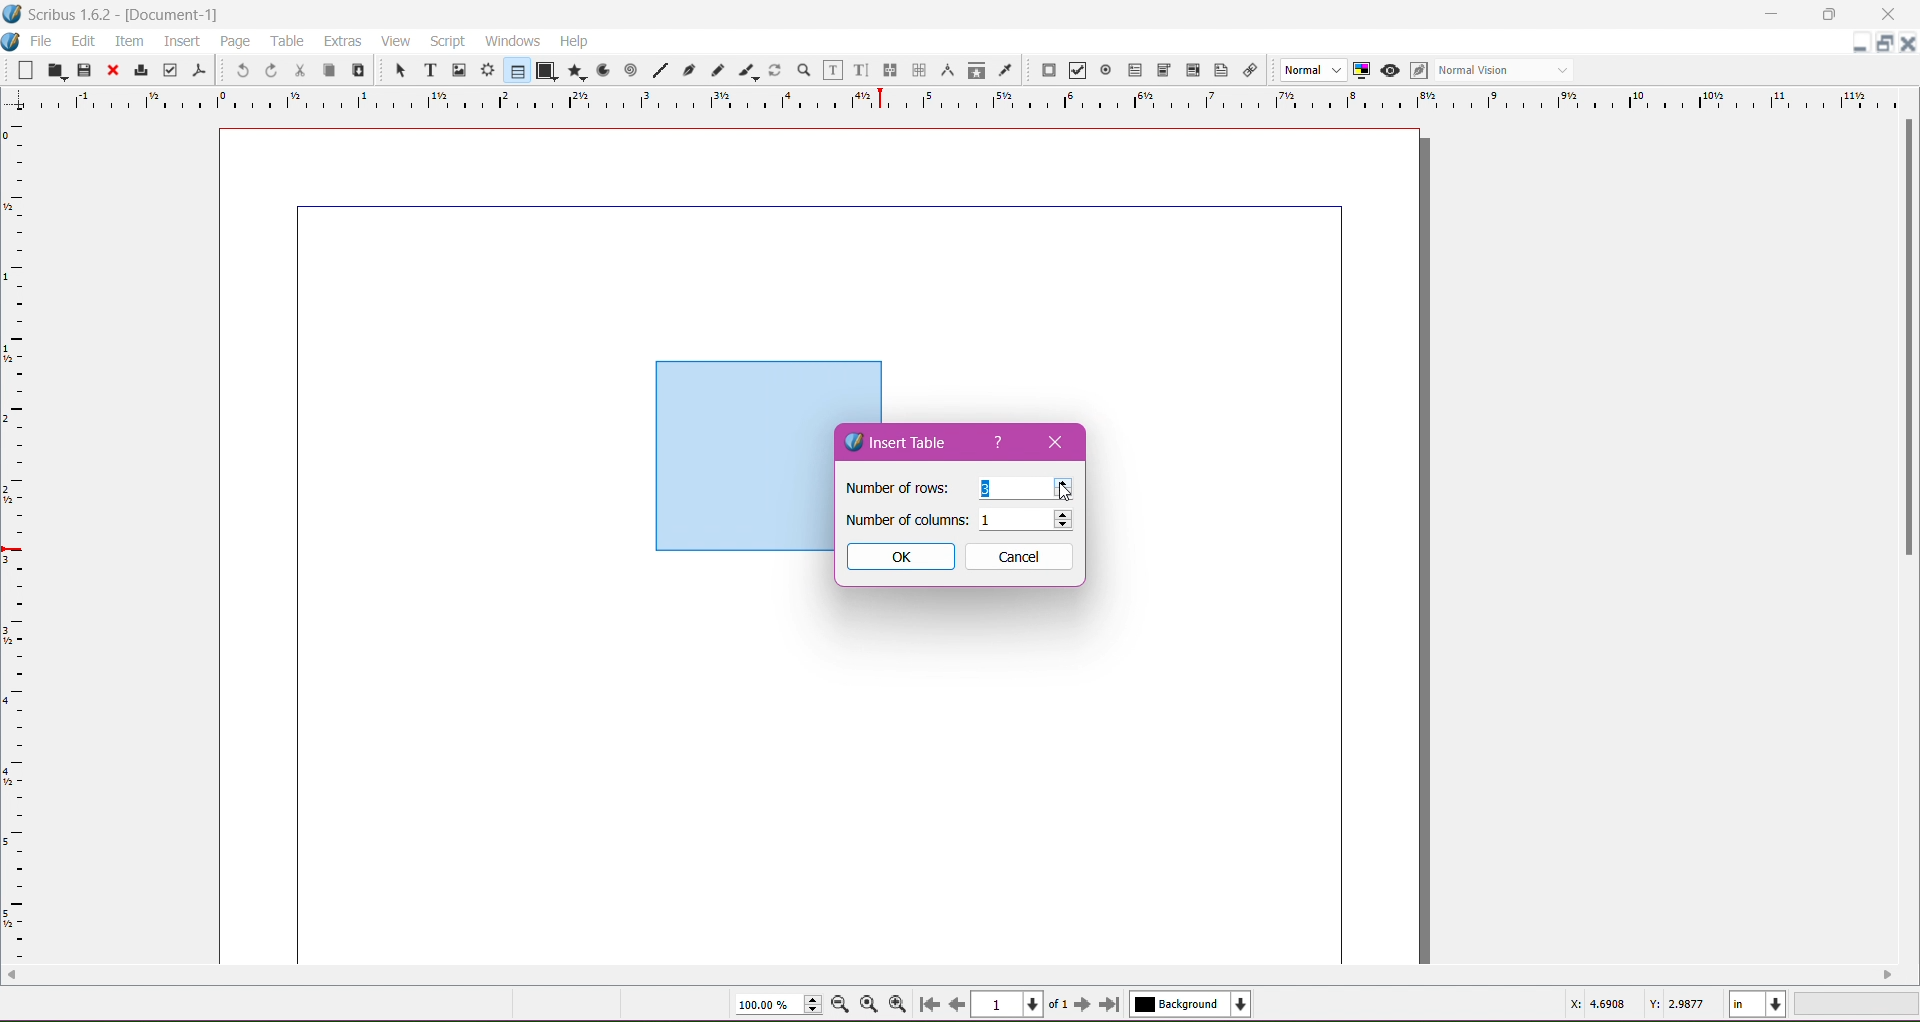  Describe the element at coordinates (861, 70) in the screenshot. I see `Edit Text with Story` at that location.